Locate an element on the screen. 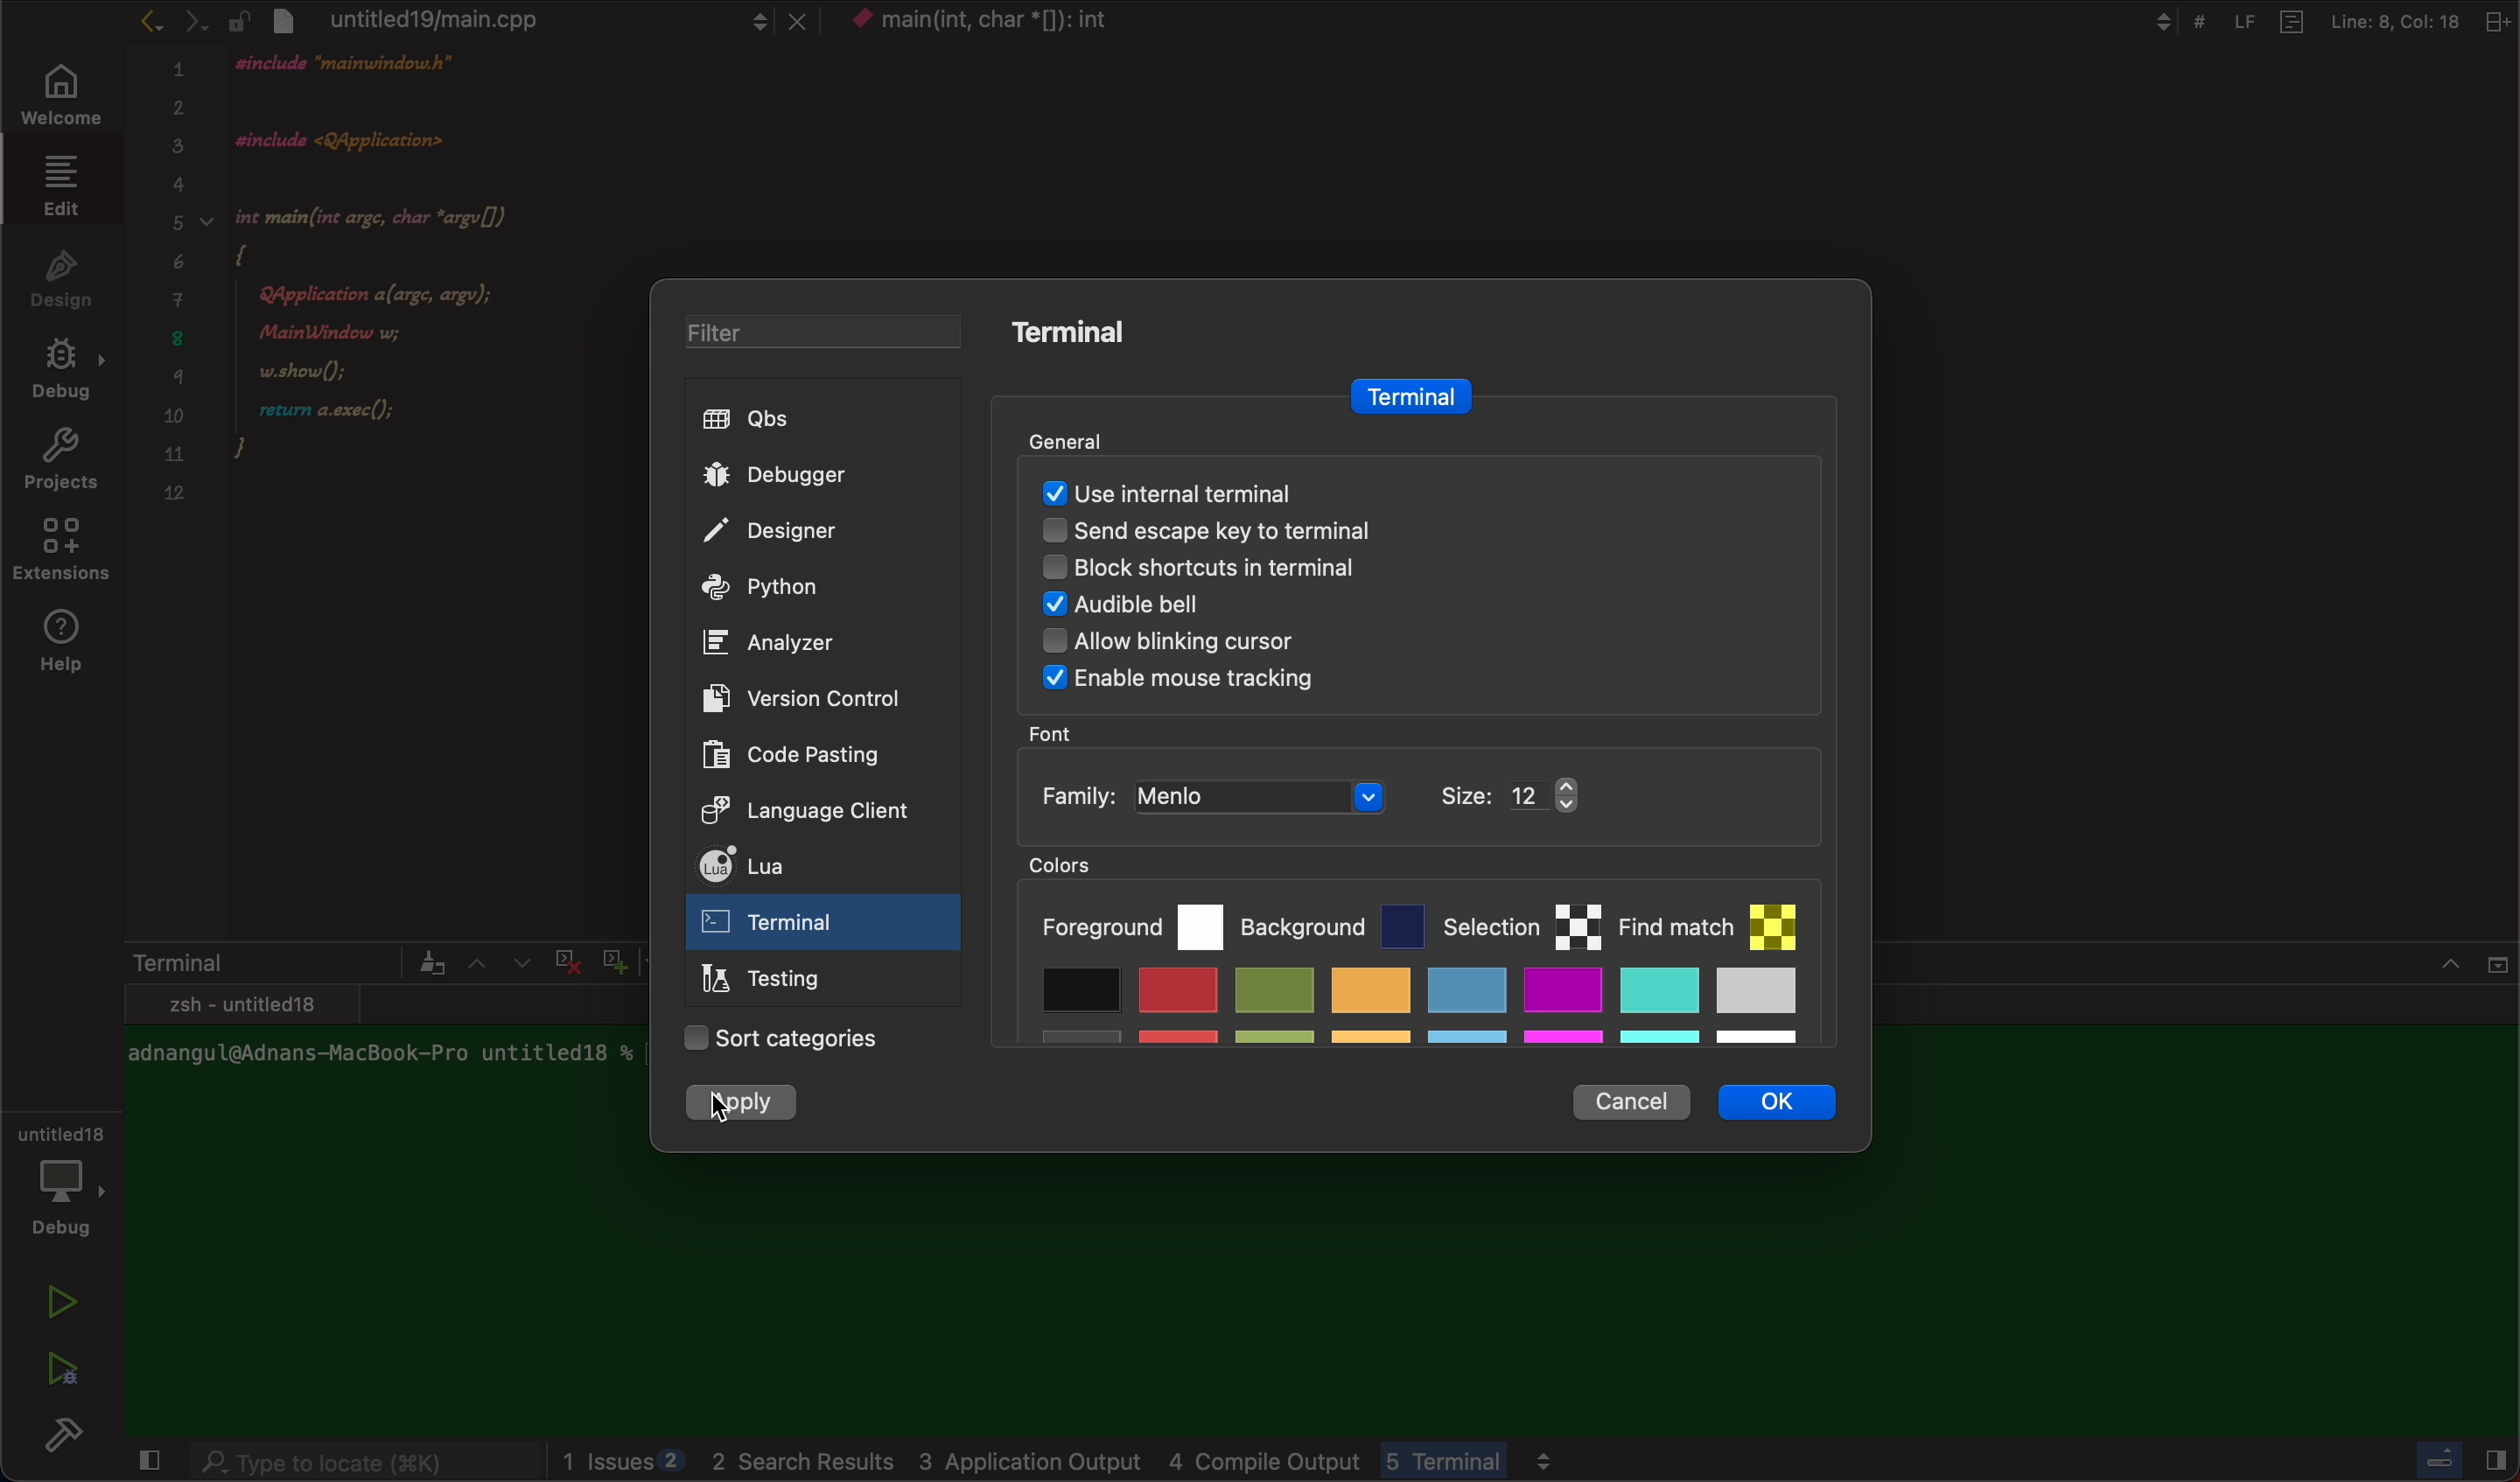 Image resolution: width=2520 pixels, height=1482 pixels. close is located at coordinates (145, 1463).